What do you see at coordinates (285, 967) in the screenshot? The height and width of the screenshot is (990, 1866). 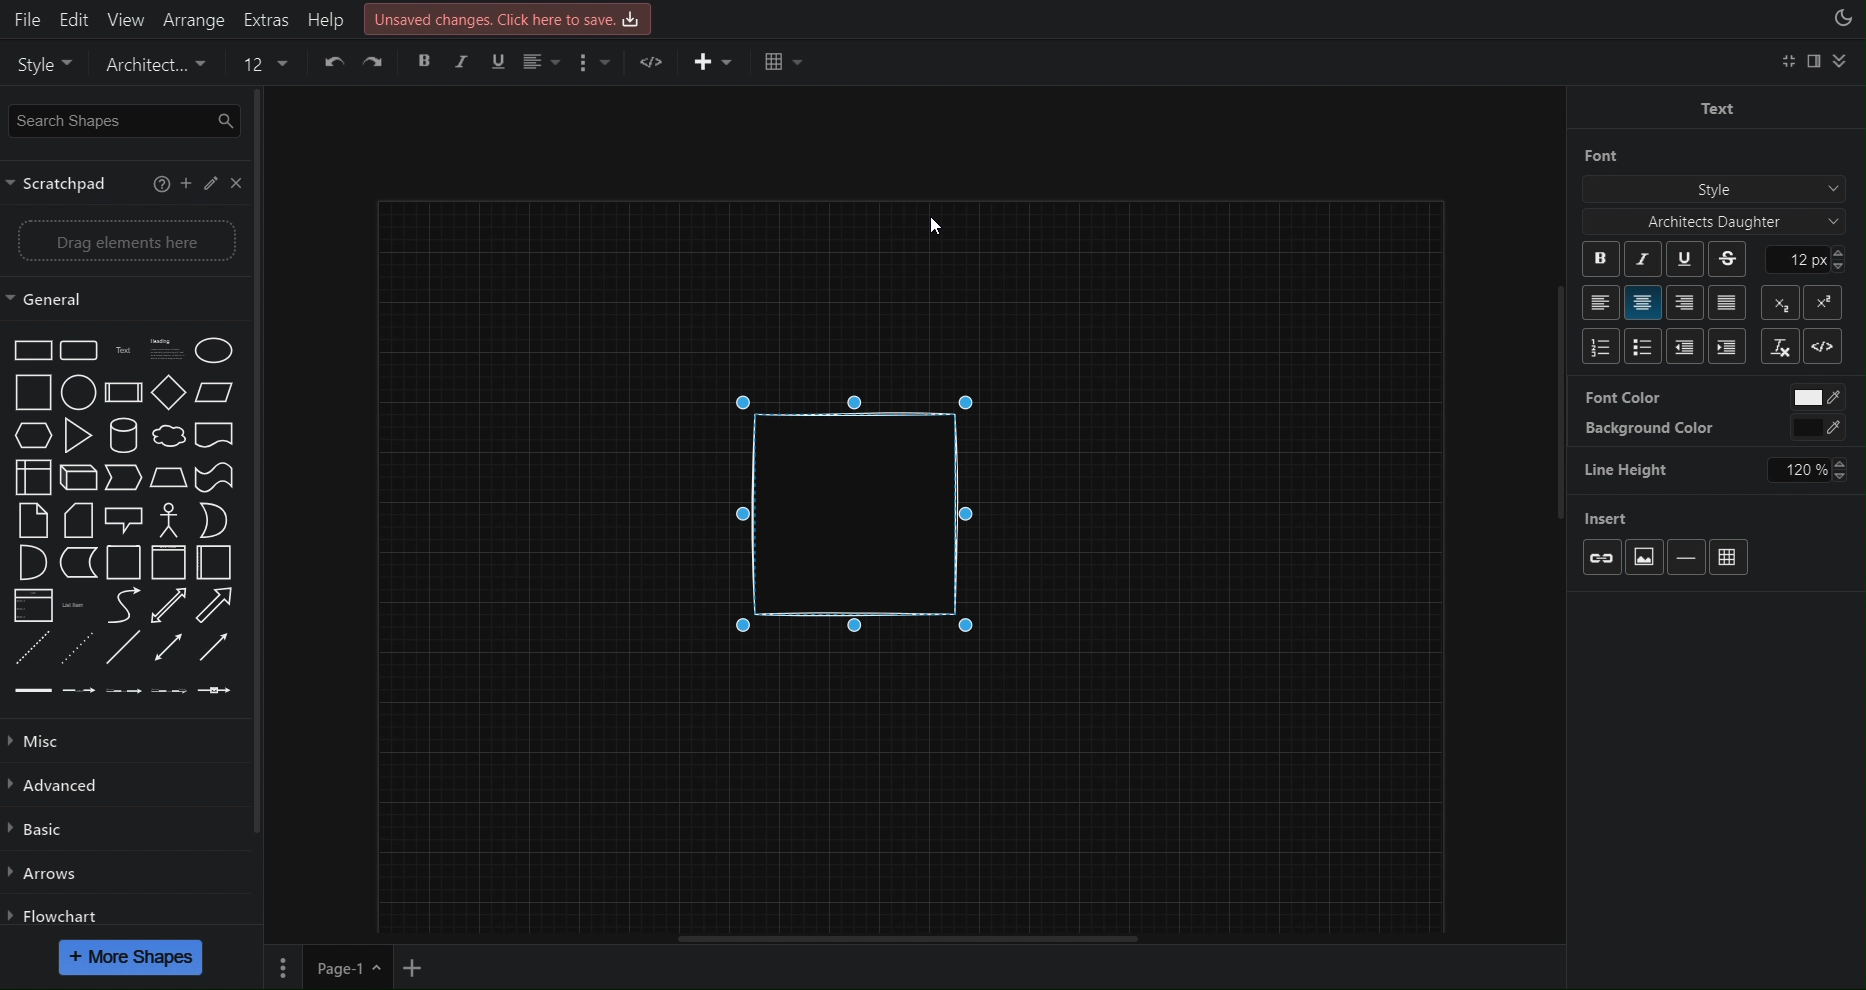 I see `Pages` at bounding box center [285, 967].